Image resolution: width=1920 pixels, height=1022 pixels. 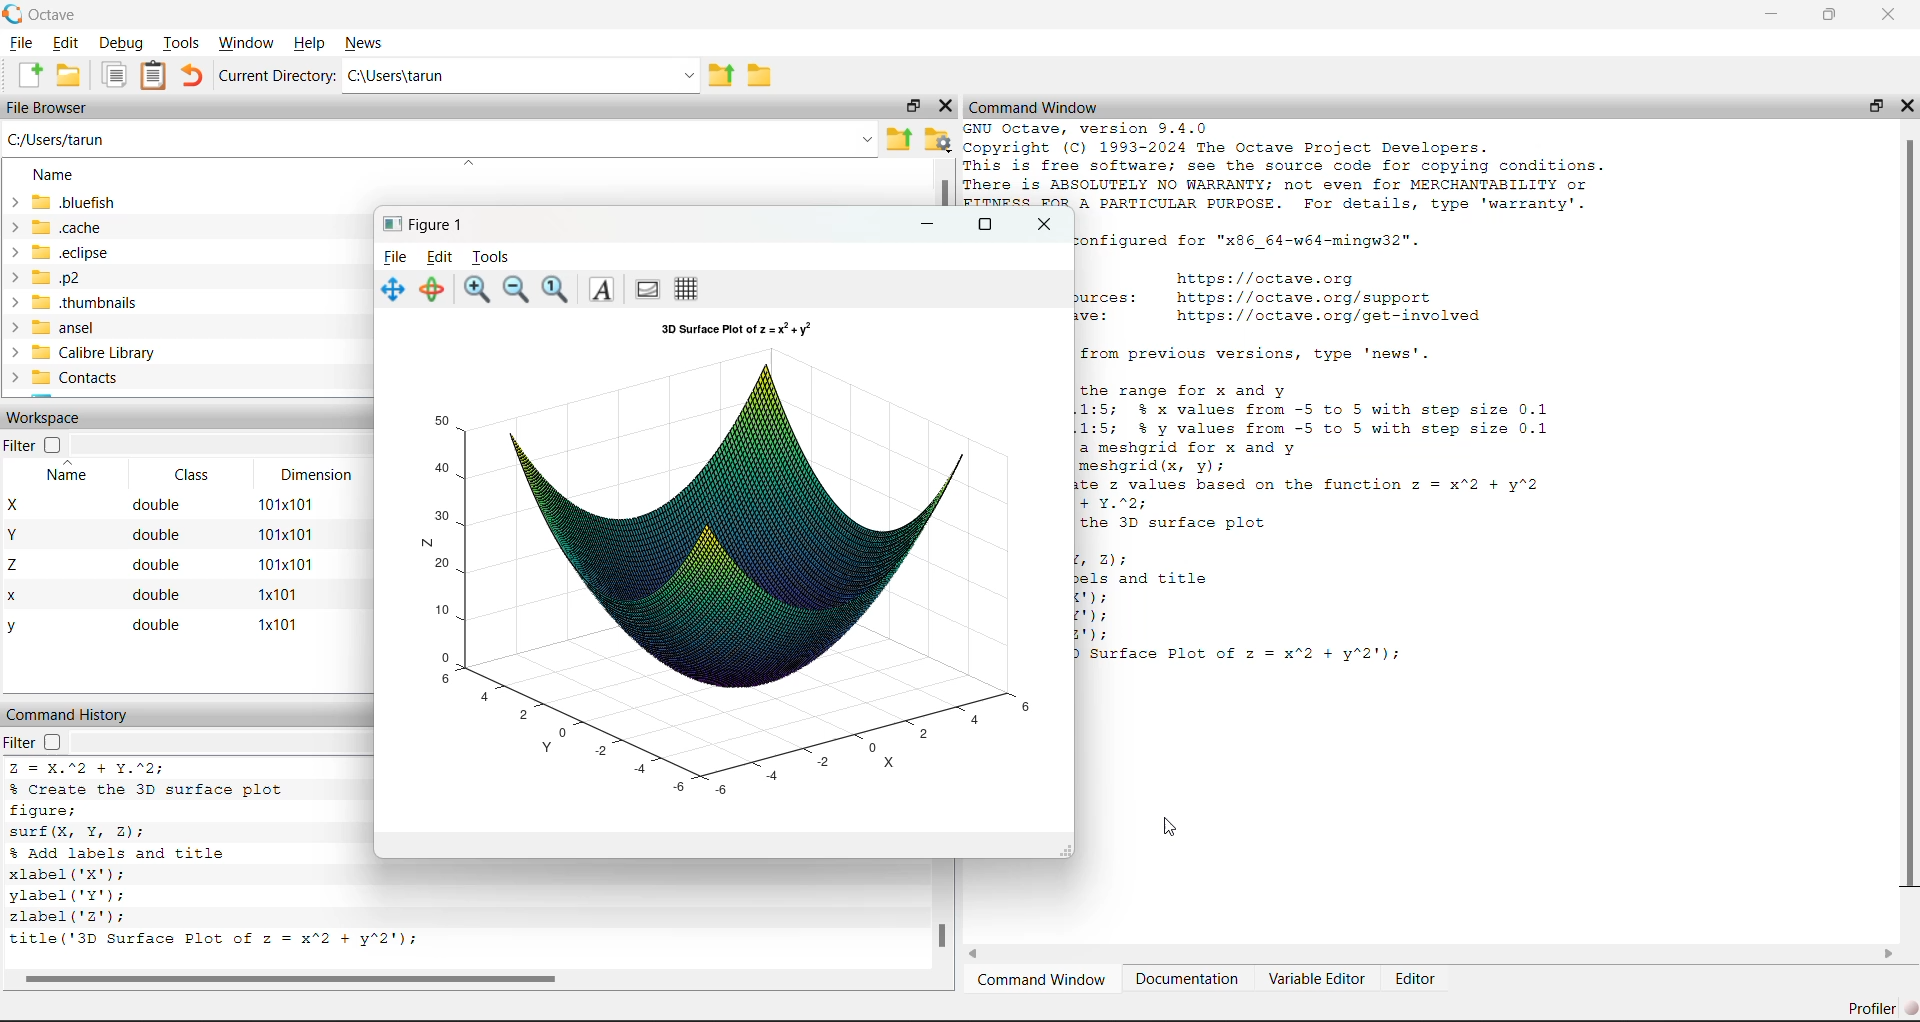 What do you see at coordinates (93, 766) in the screenshot?
I see `z = x.^2 + y.^2;` at bounding box center [93, 766].